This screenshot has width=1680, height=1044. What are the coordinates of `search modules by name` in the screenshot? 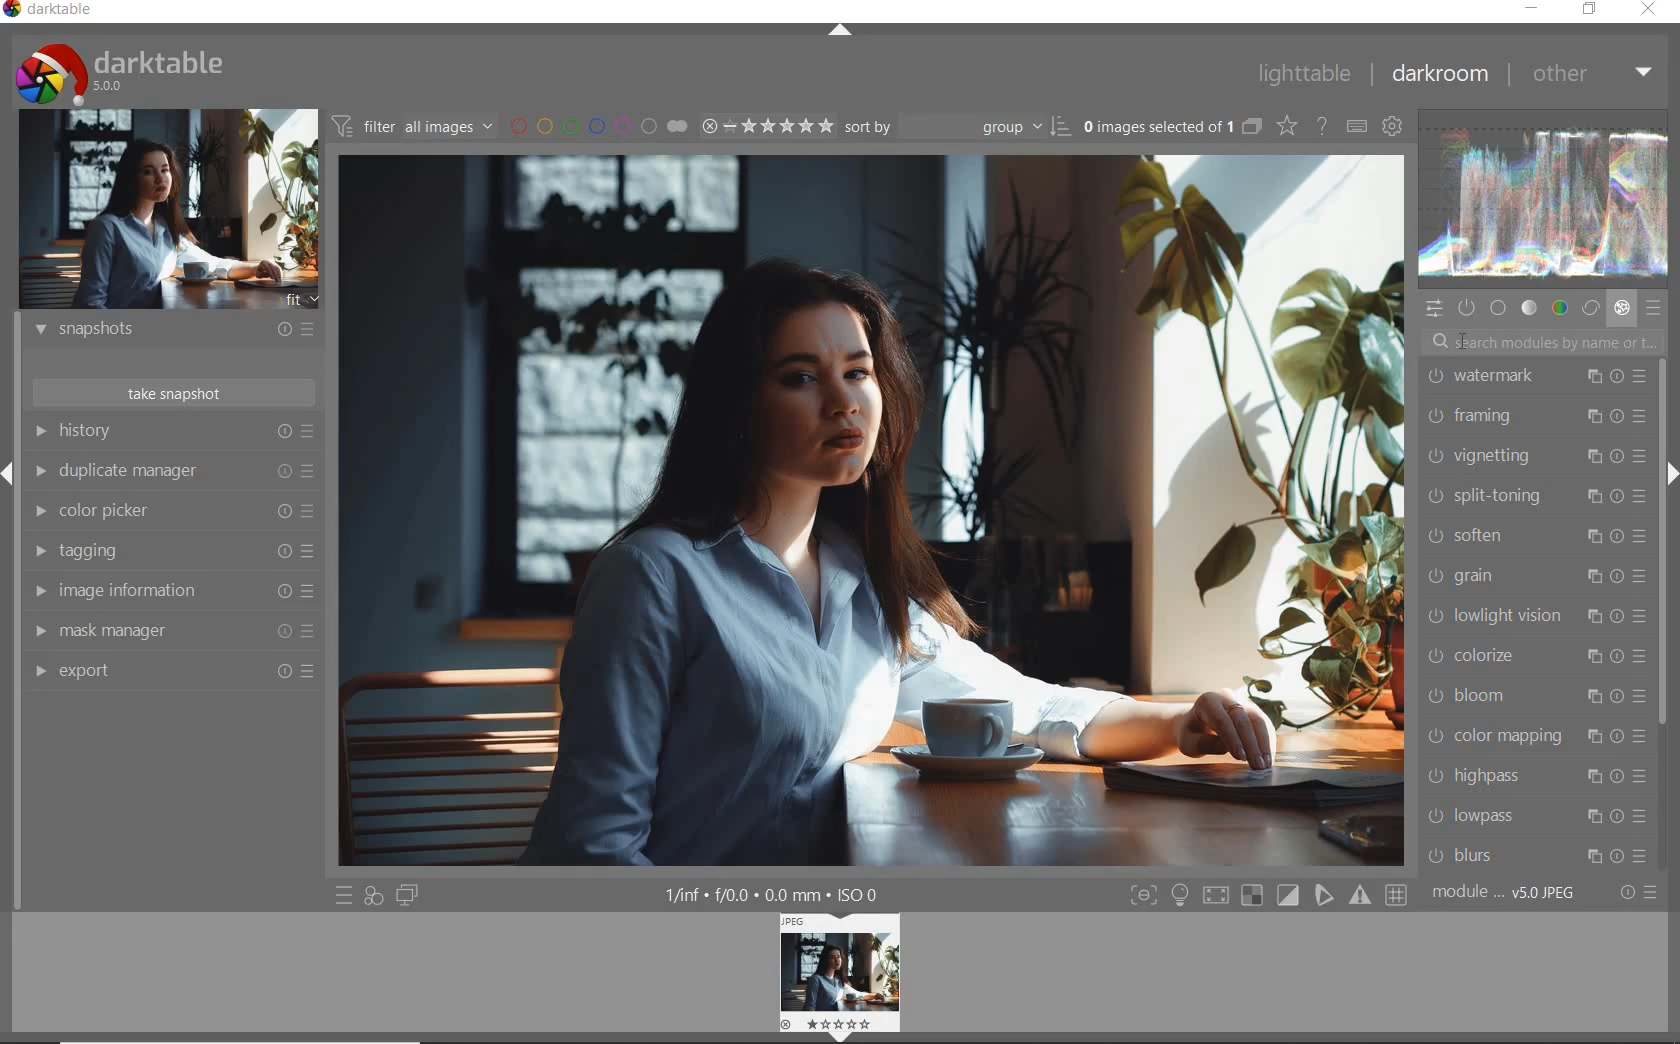 It's located at (1543, 339).